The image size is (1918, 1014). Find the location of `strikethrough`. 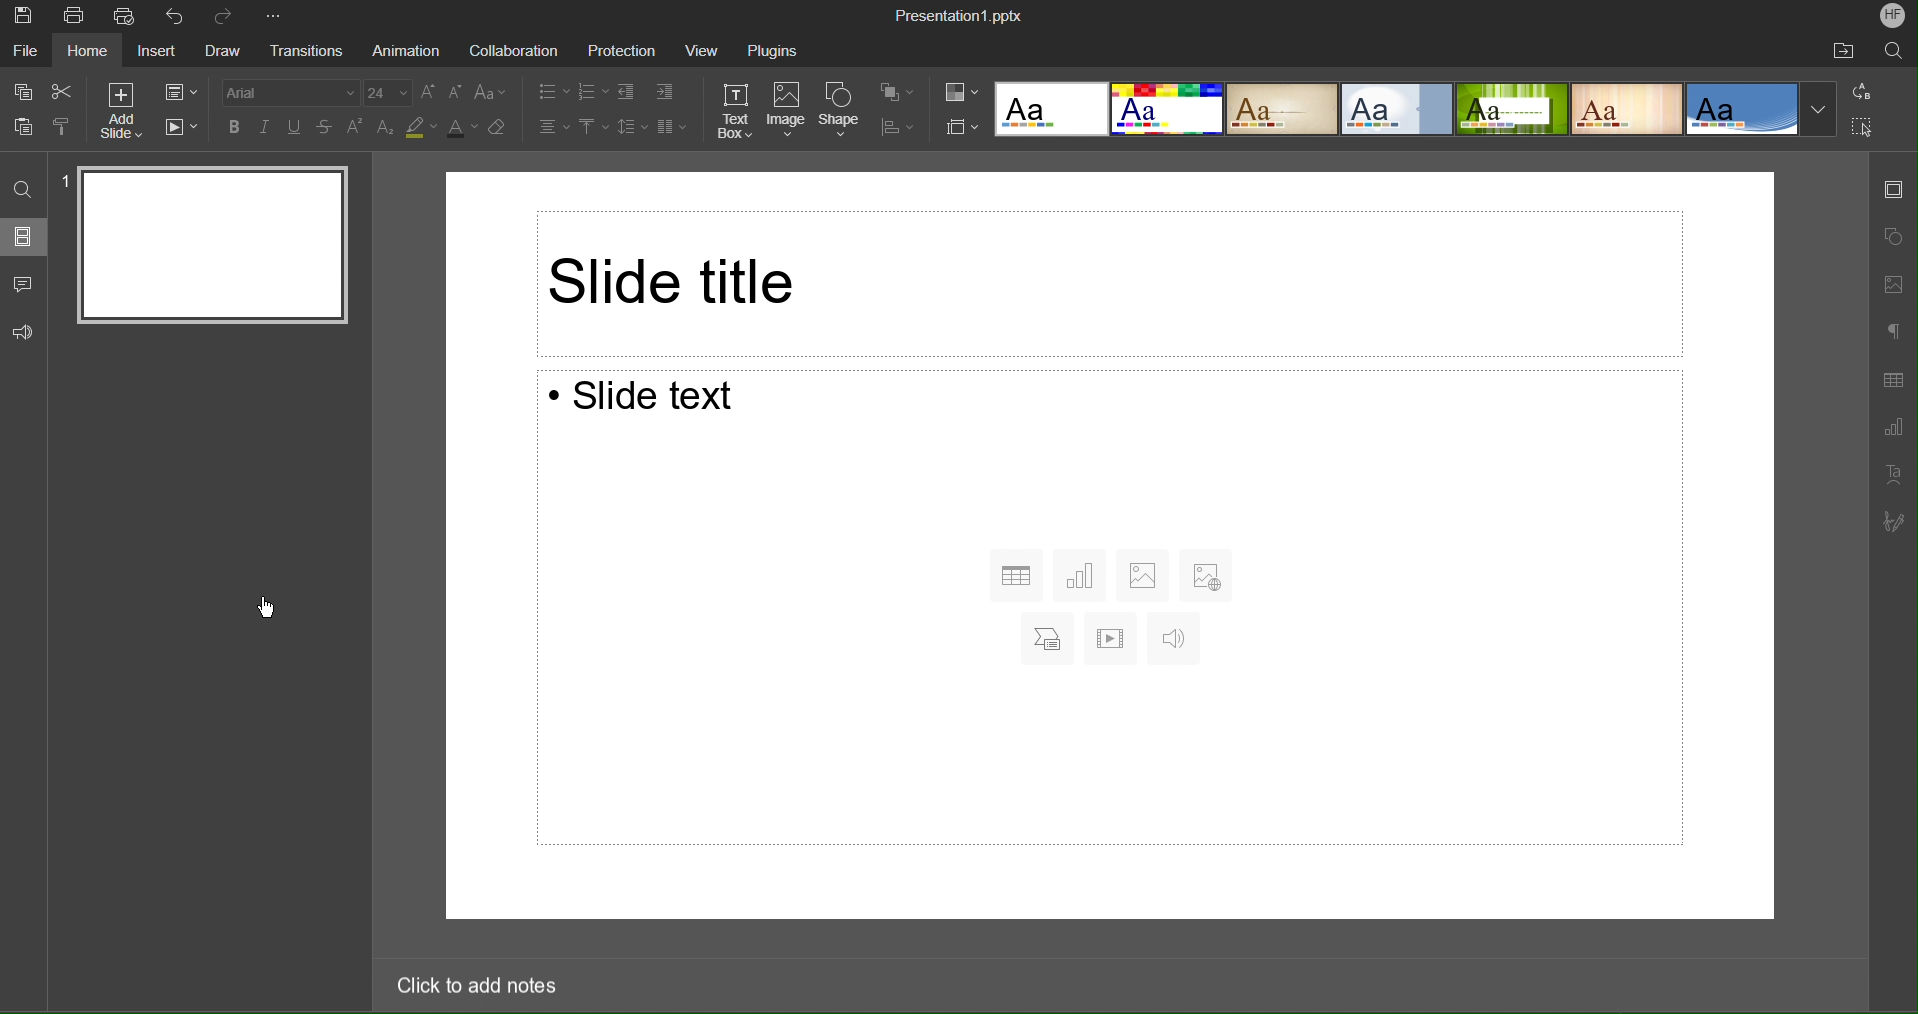

strikethrough is located at coordinates (326, 128).